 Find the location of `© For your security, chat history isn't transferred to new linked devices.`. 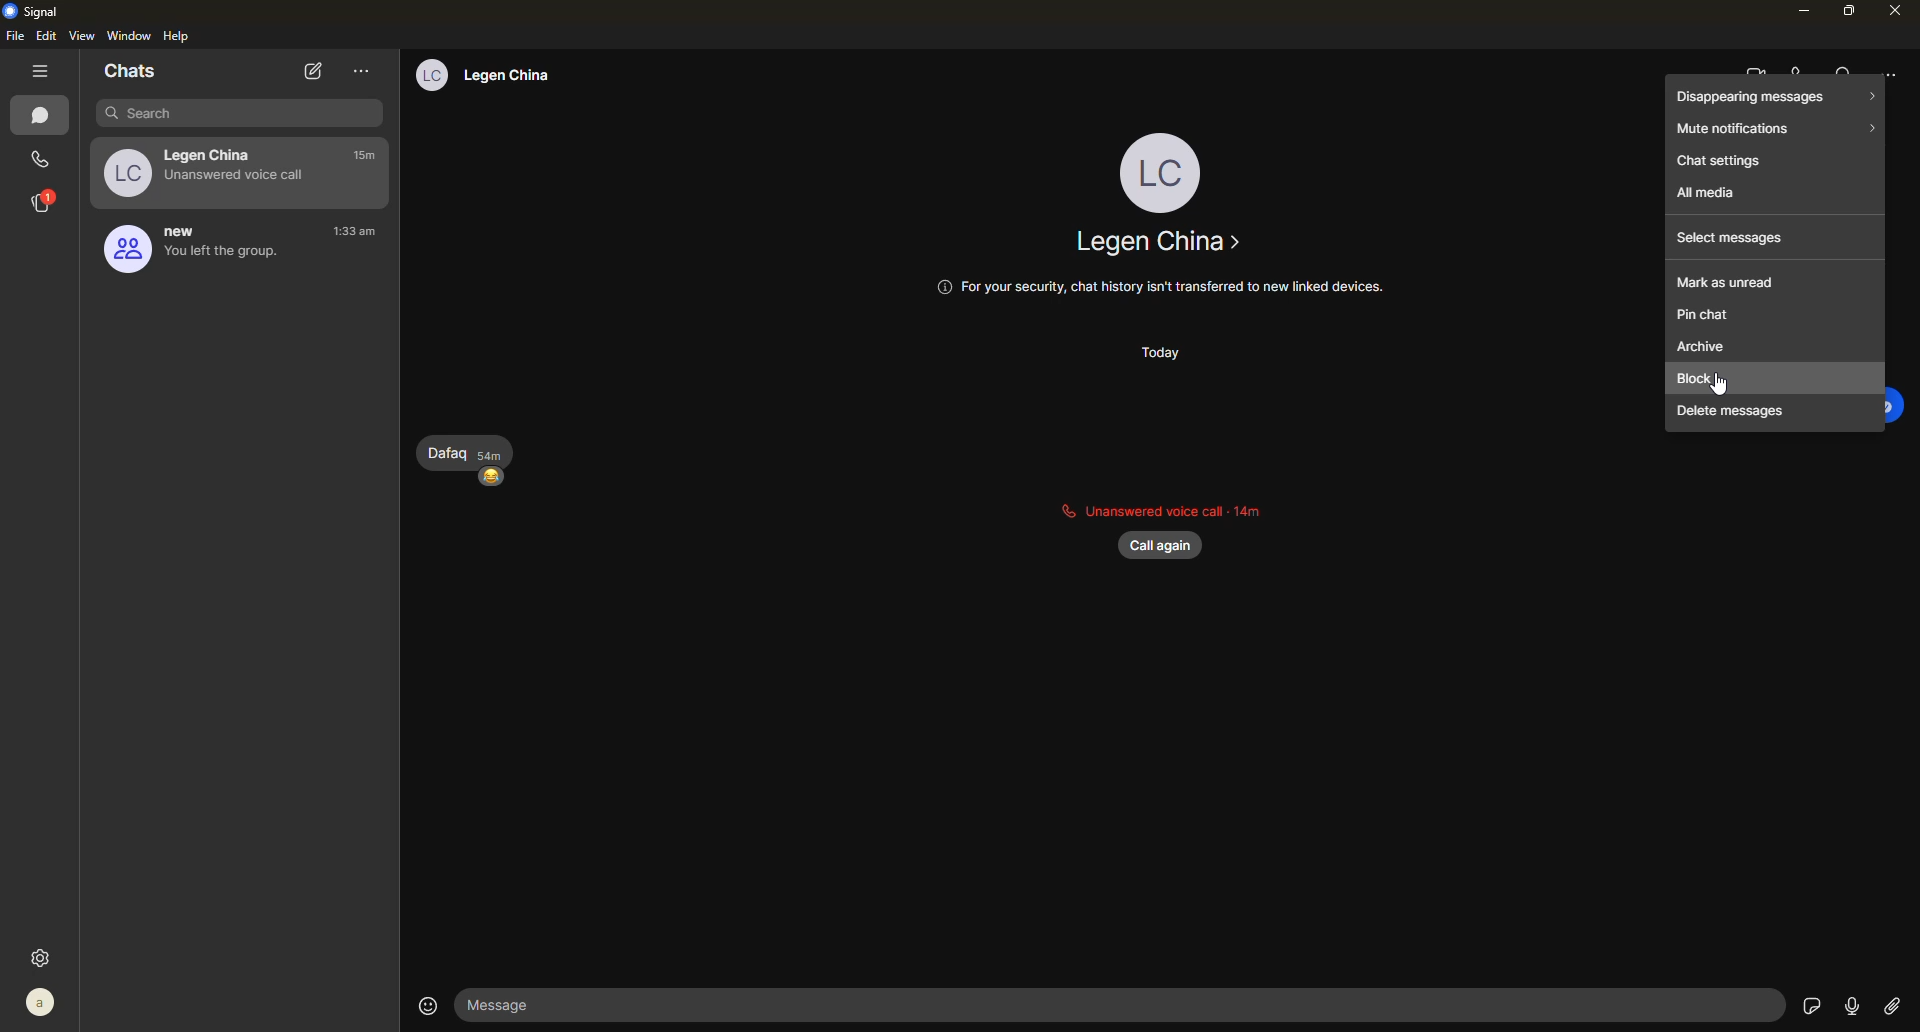

© For your security, chat history isn't transferred to new linked devices. is located at coordinates (1150, 290).